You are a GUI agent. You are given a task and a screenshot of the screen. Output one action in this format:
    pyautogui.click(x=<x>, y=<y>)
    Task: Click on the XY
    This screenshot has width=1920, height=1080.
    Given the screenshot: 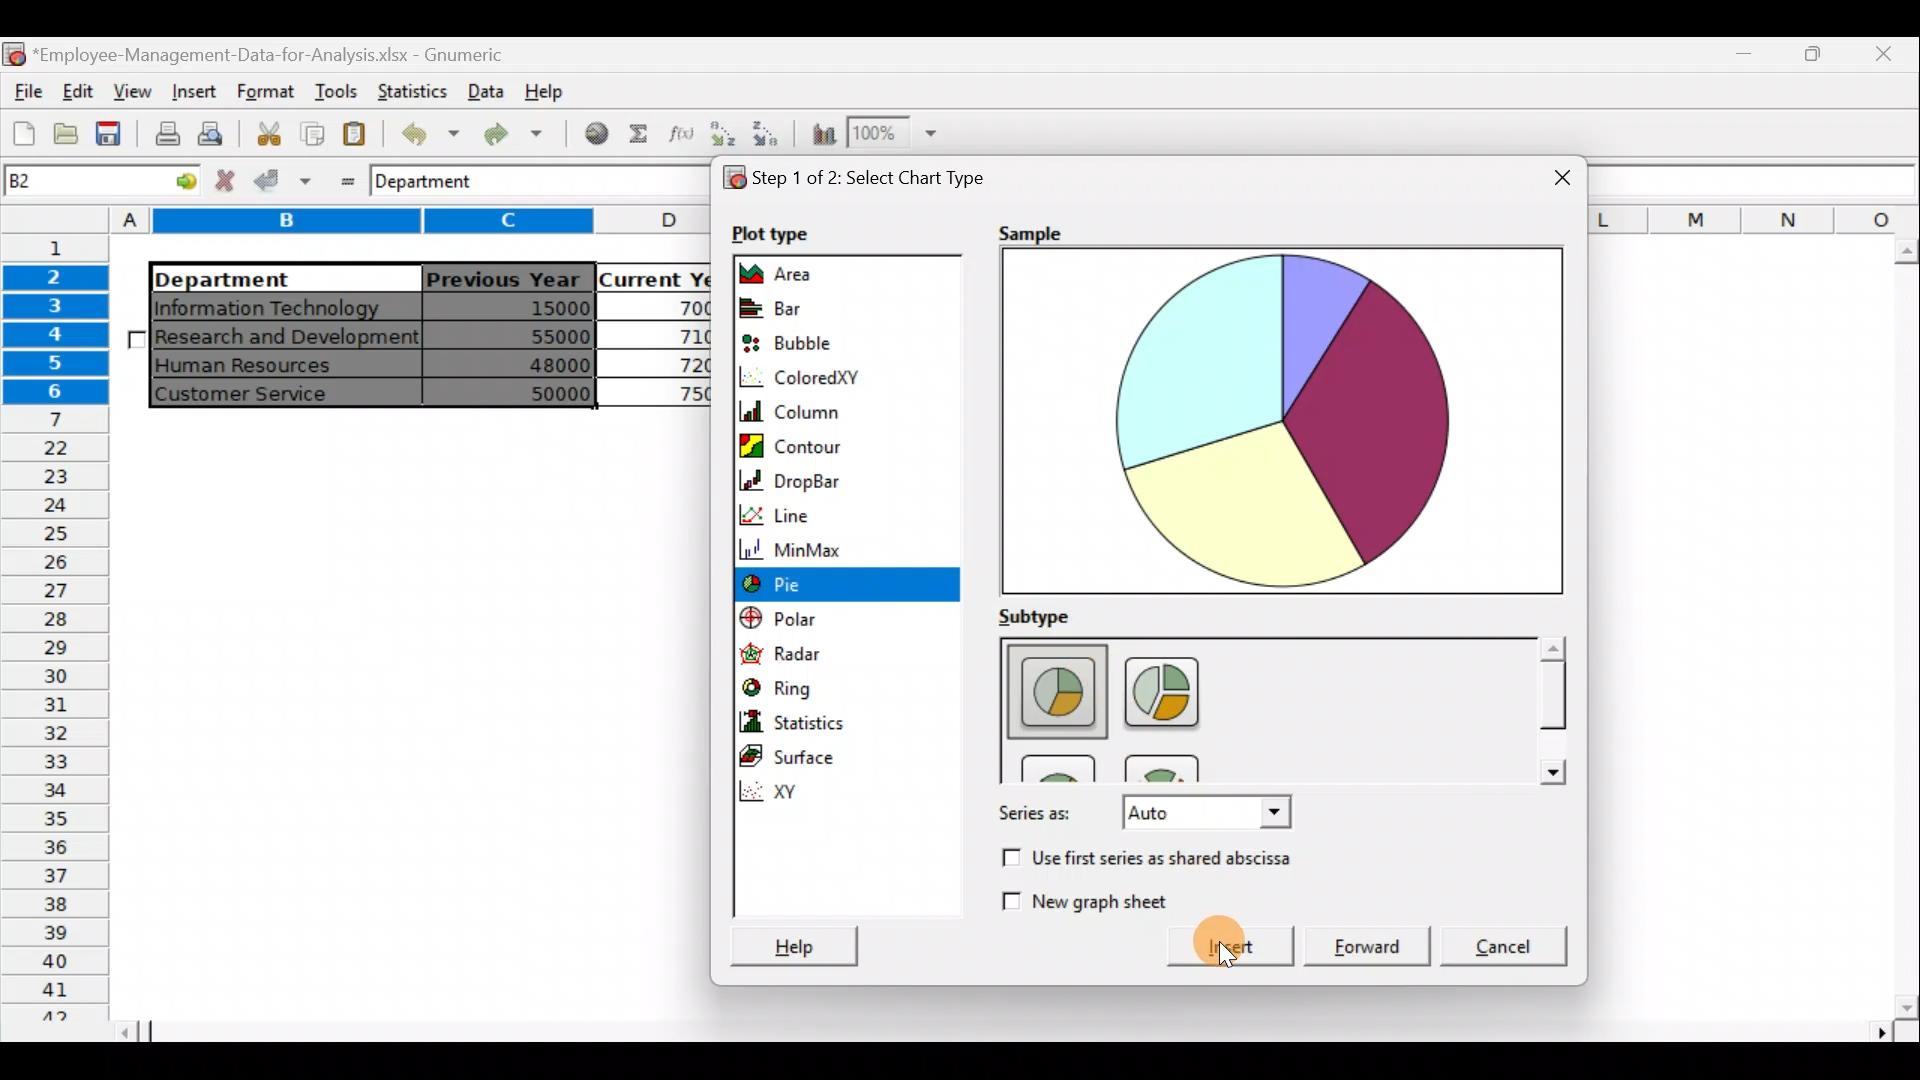 What is the action you would take?
    pyautogui.click(x=853, y=792)
    